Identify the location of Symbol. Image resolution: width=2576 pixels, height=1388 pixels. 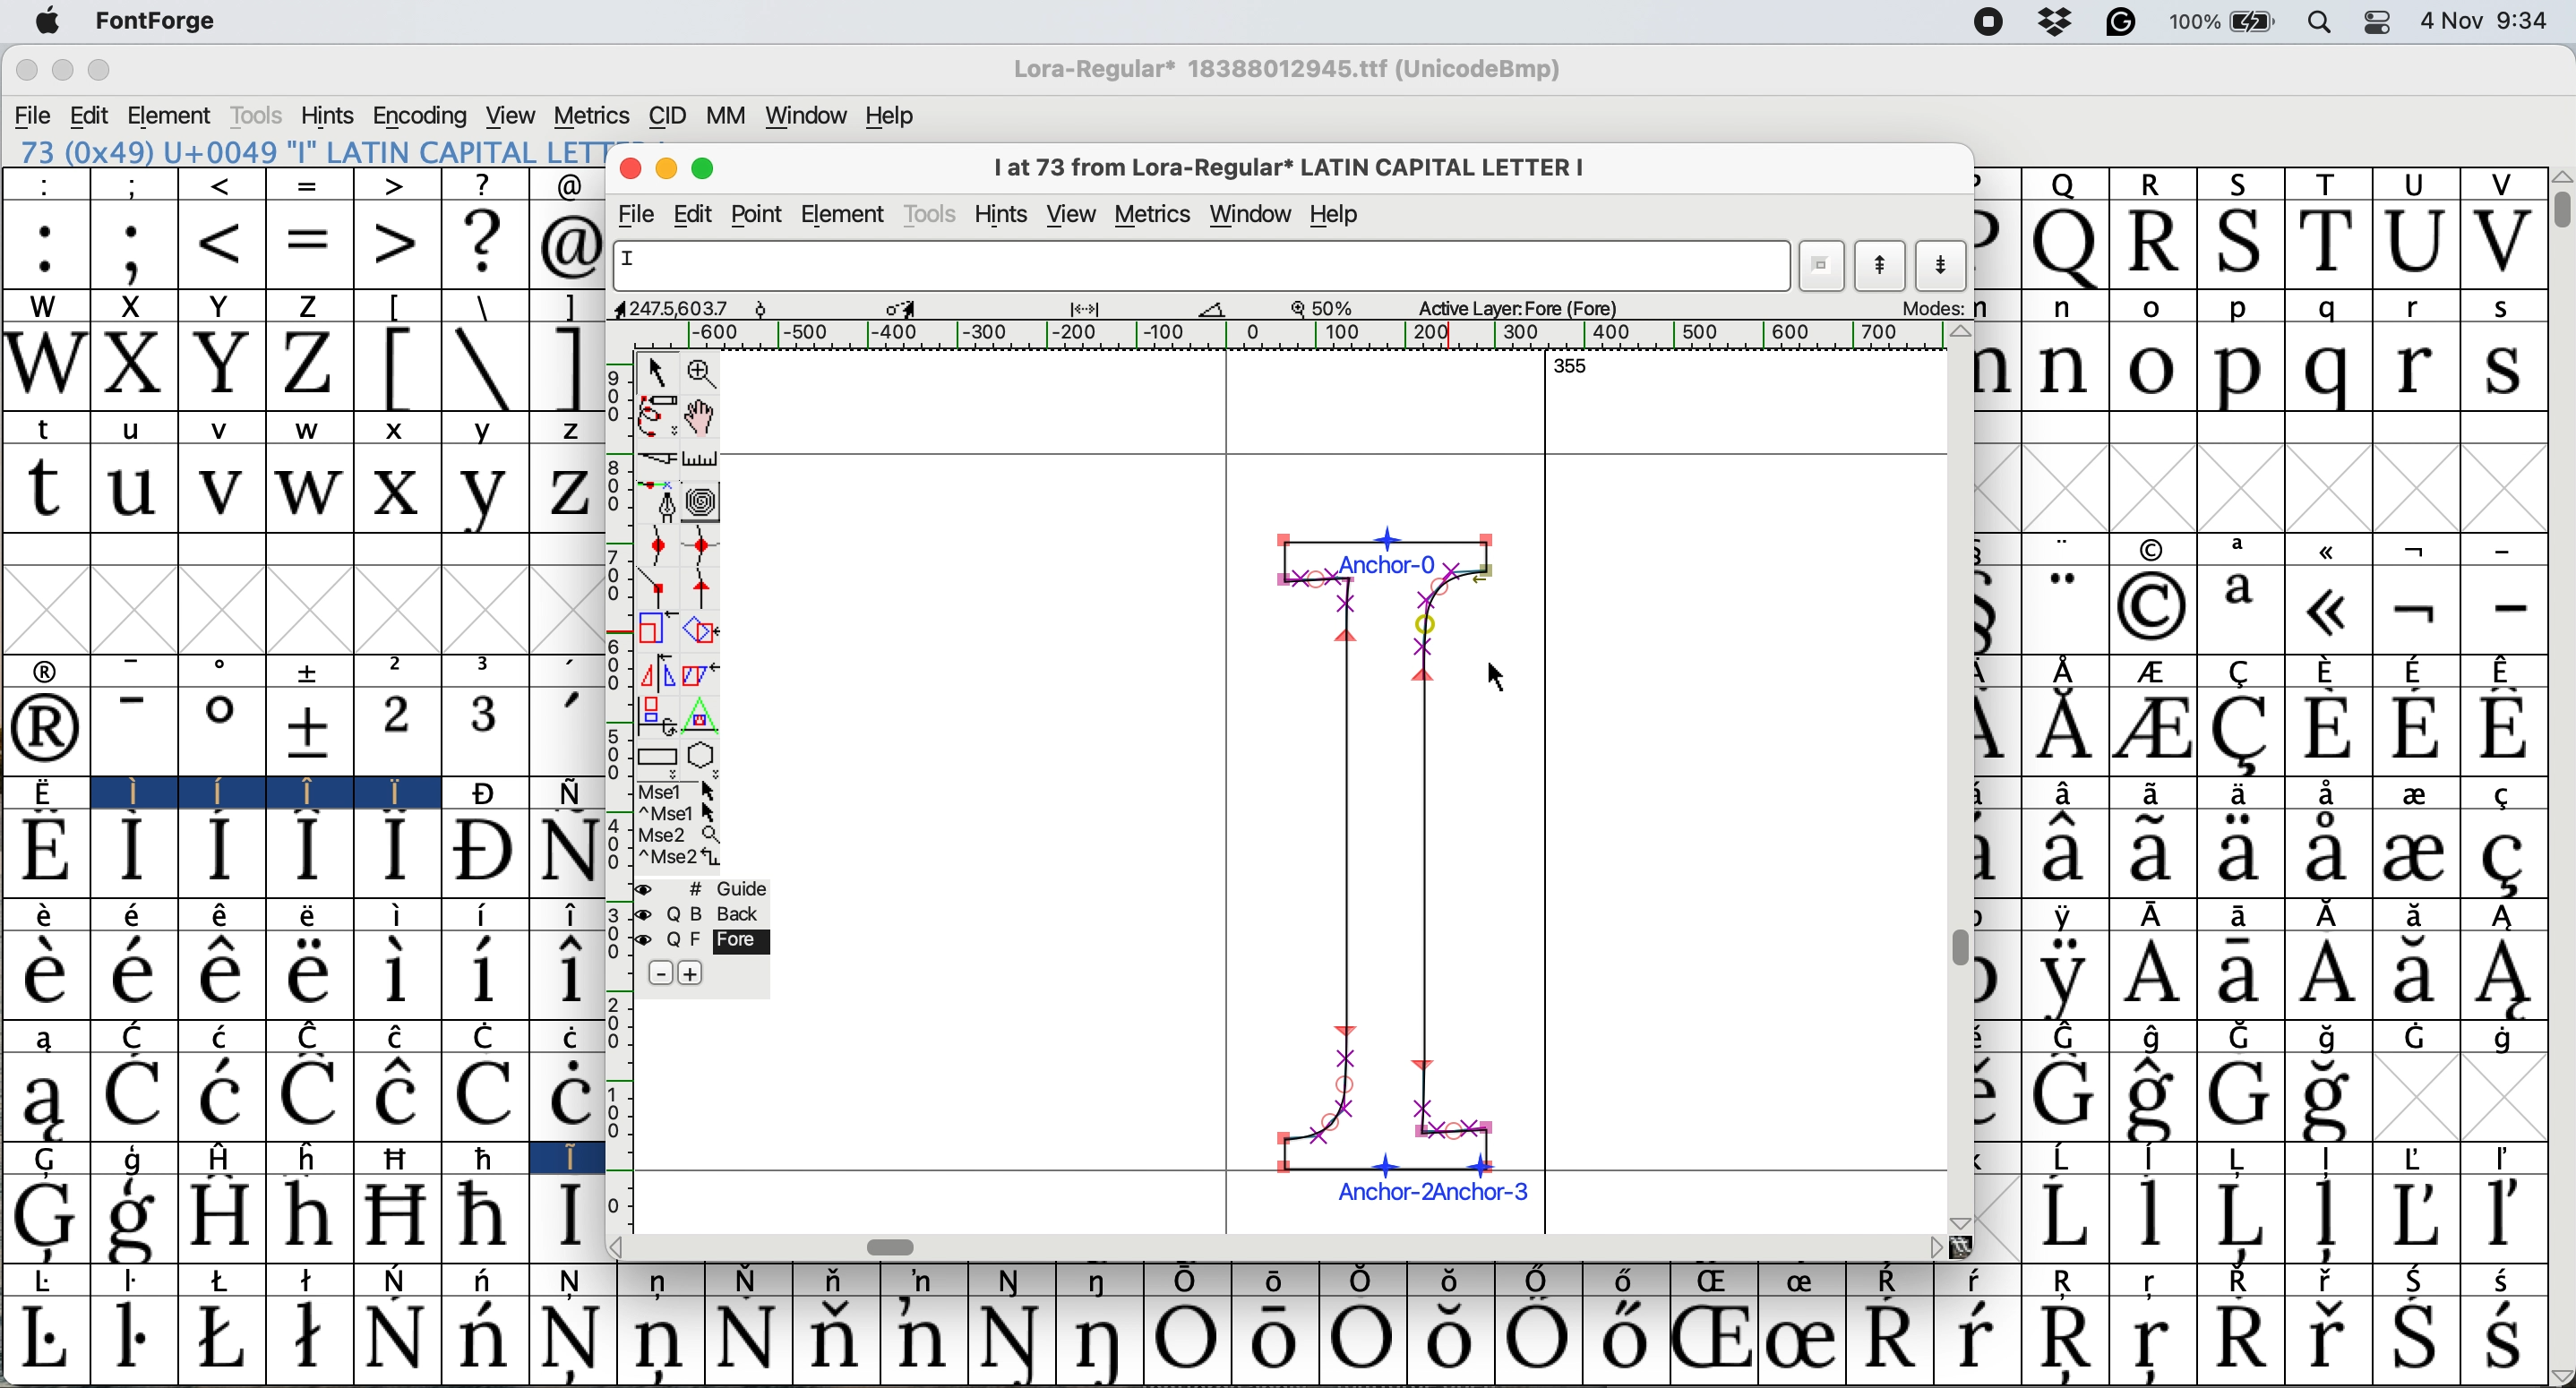
(2416, 855).